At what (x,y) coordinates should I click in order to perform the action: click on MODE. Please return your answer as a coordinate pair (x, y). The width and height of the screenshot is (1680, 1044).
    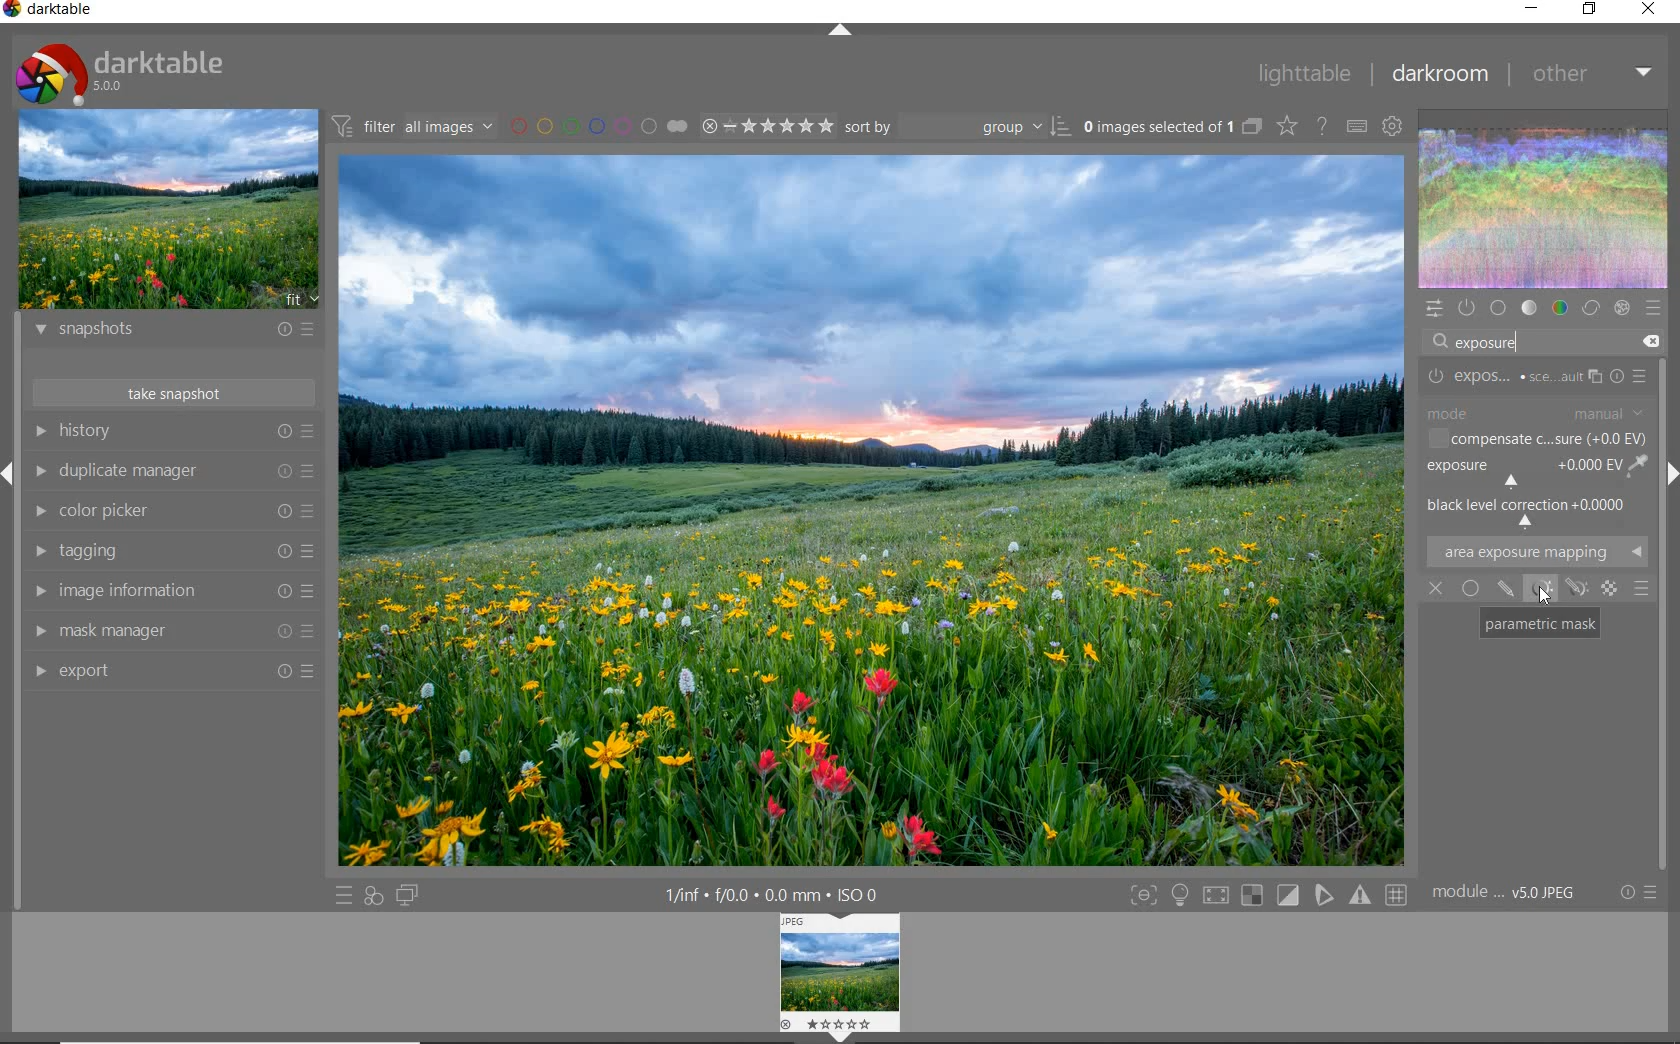
    Looking at the image, I should click on (1538, 411).